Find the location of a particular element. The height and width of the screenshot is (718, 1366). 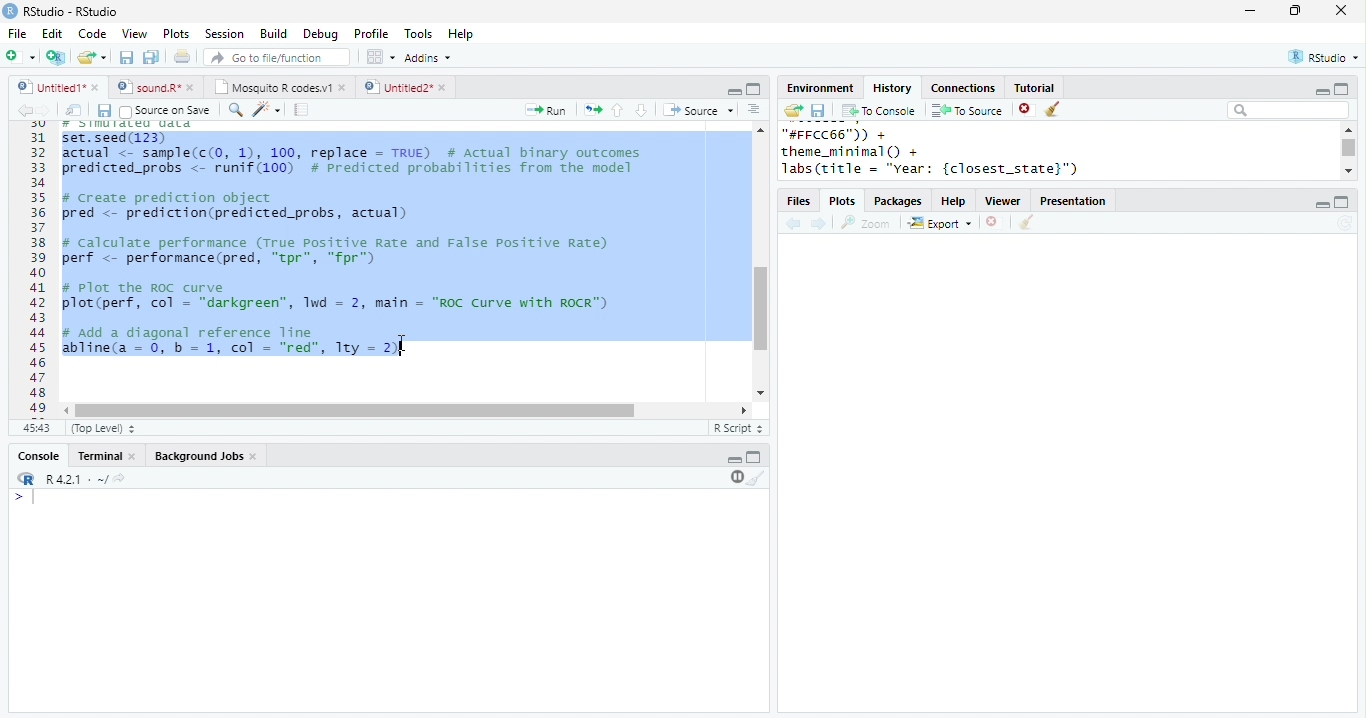

down is located at coordinates (640, 110).